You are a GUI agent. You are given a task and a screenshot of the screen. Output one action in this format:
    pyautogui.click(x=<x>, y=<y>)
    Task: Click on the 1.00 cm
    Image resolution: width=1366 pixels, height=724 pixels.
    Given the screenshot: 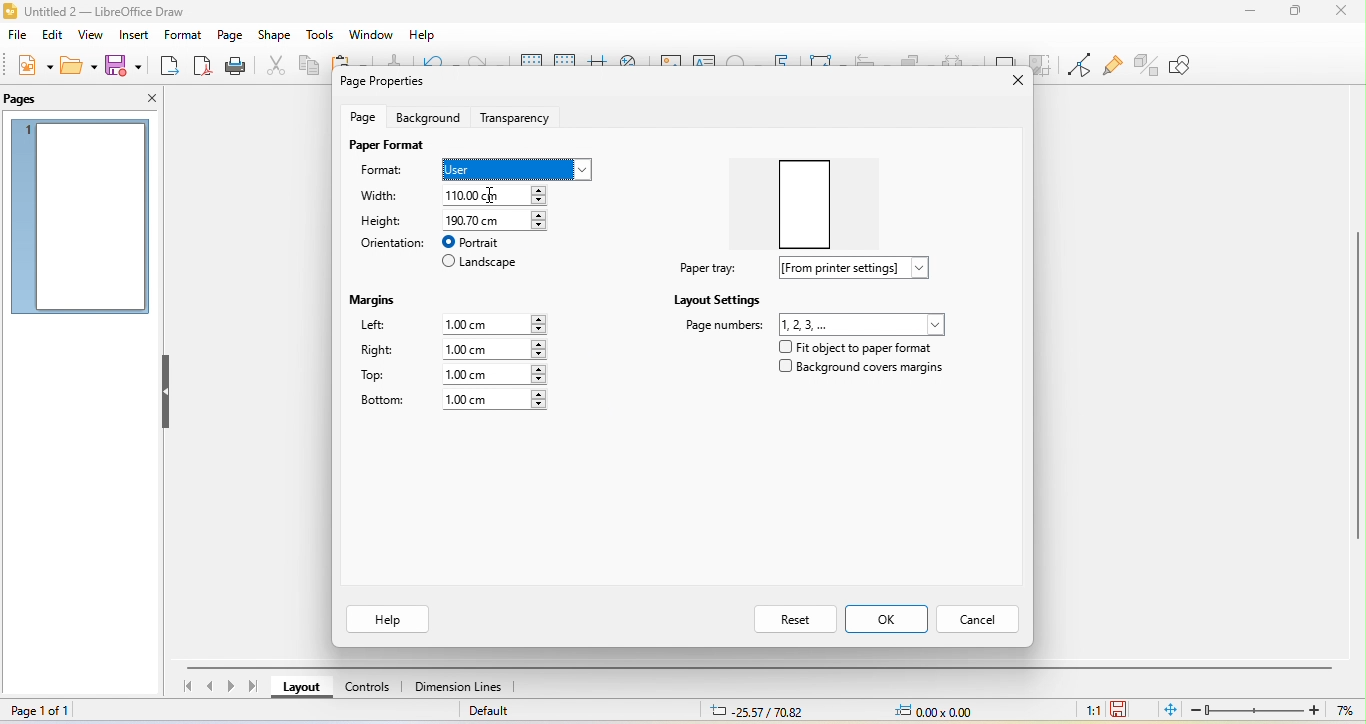 What is the action you would take?
    pyautogui.click(x=498, y=322)
    